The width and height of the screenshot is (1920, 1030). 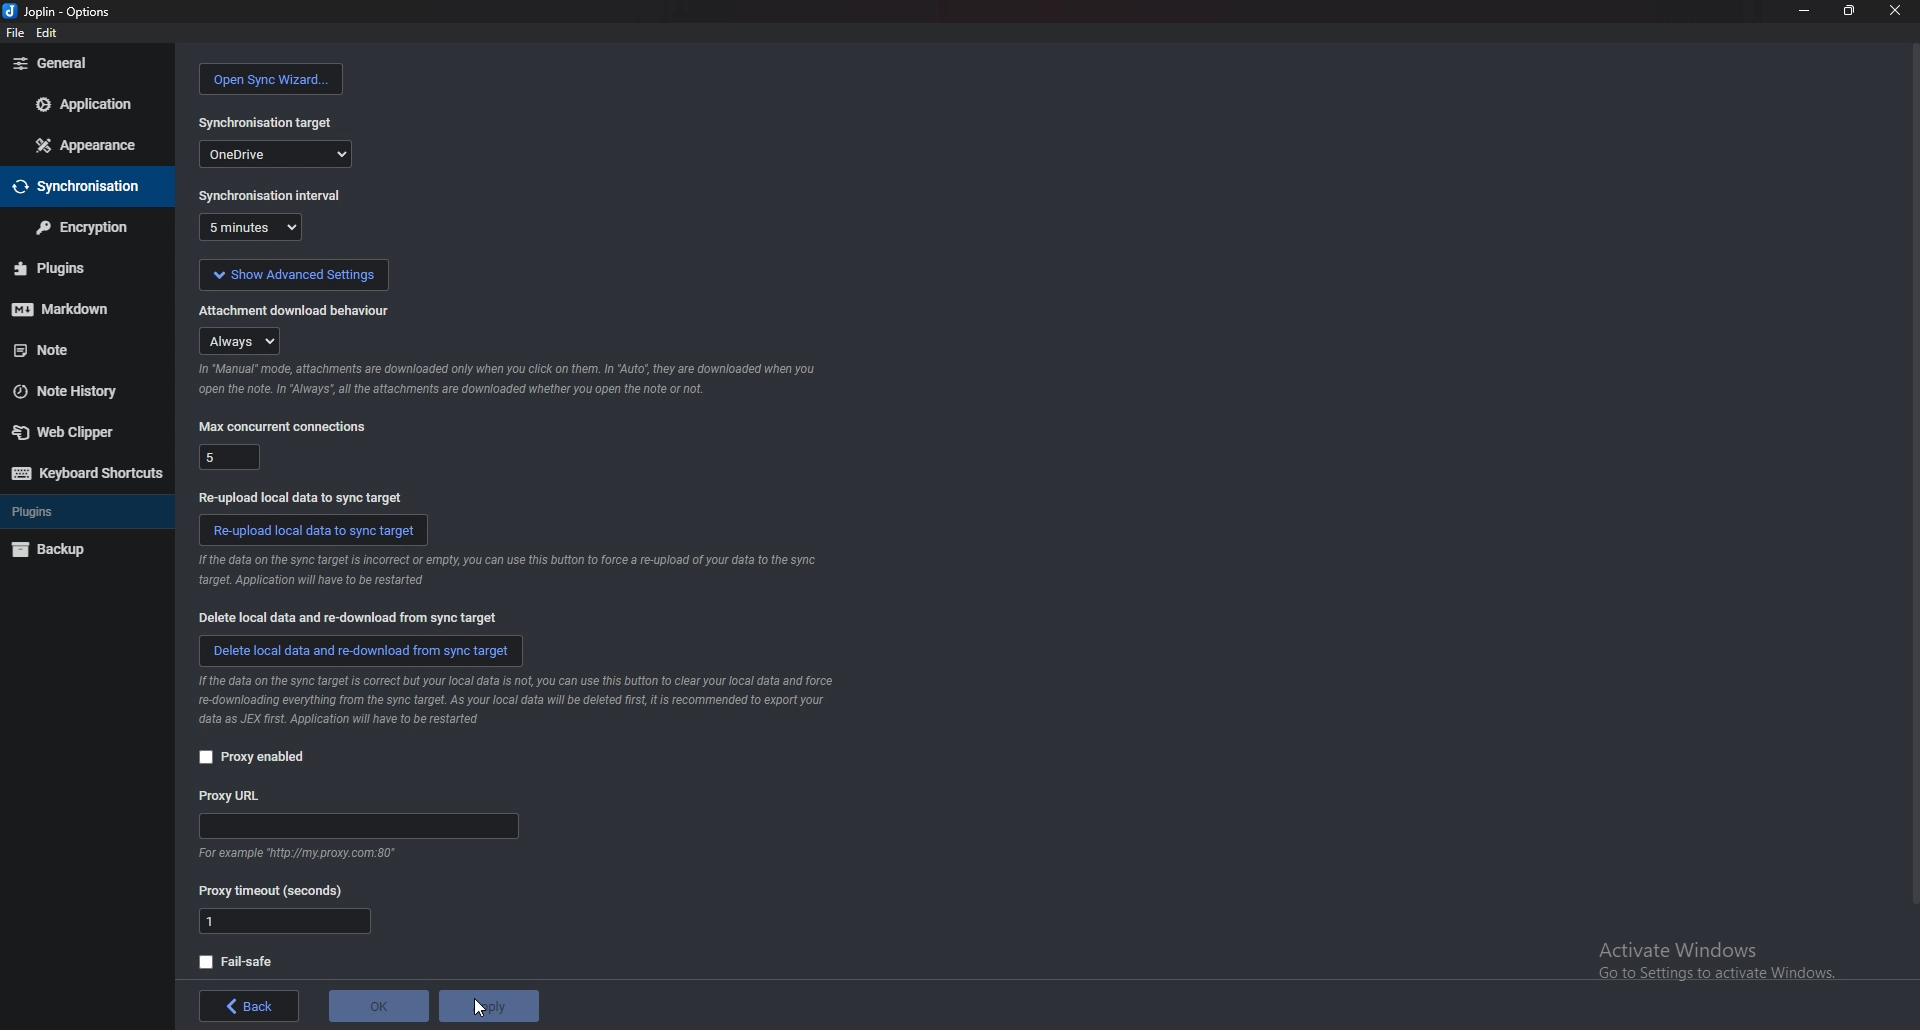 I want to click on info, so click(x=506, y=570).